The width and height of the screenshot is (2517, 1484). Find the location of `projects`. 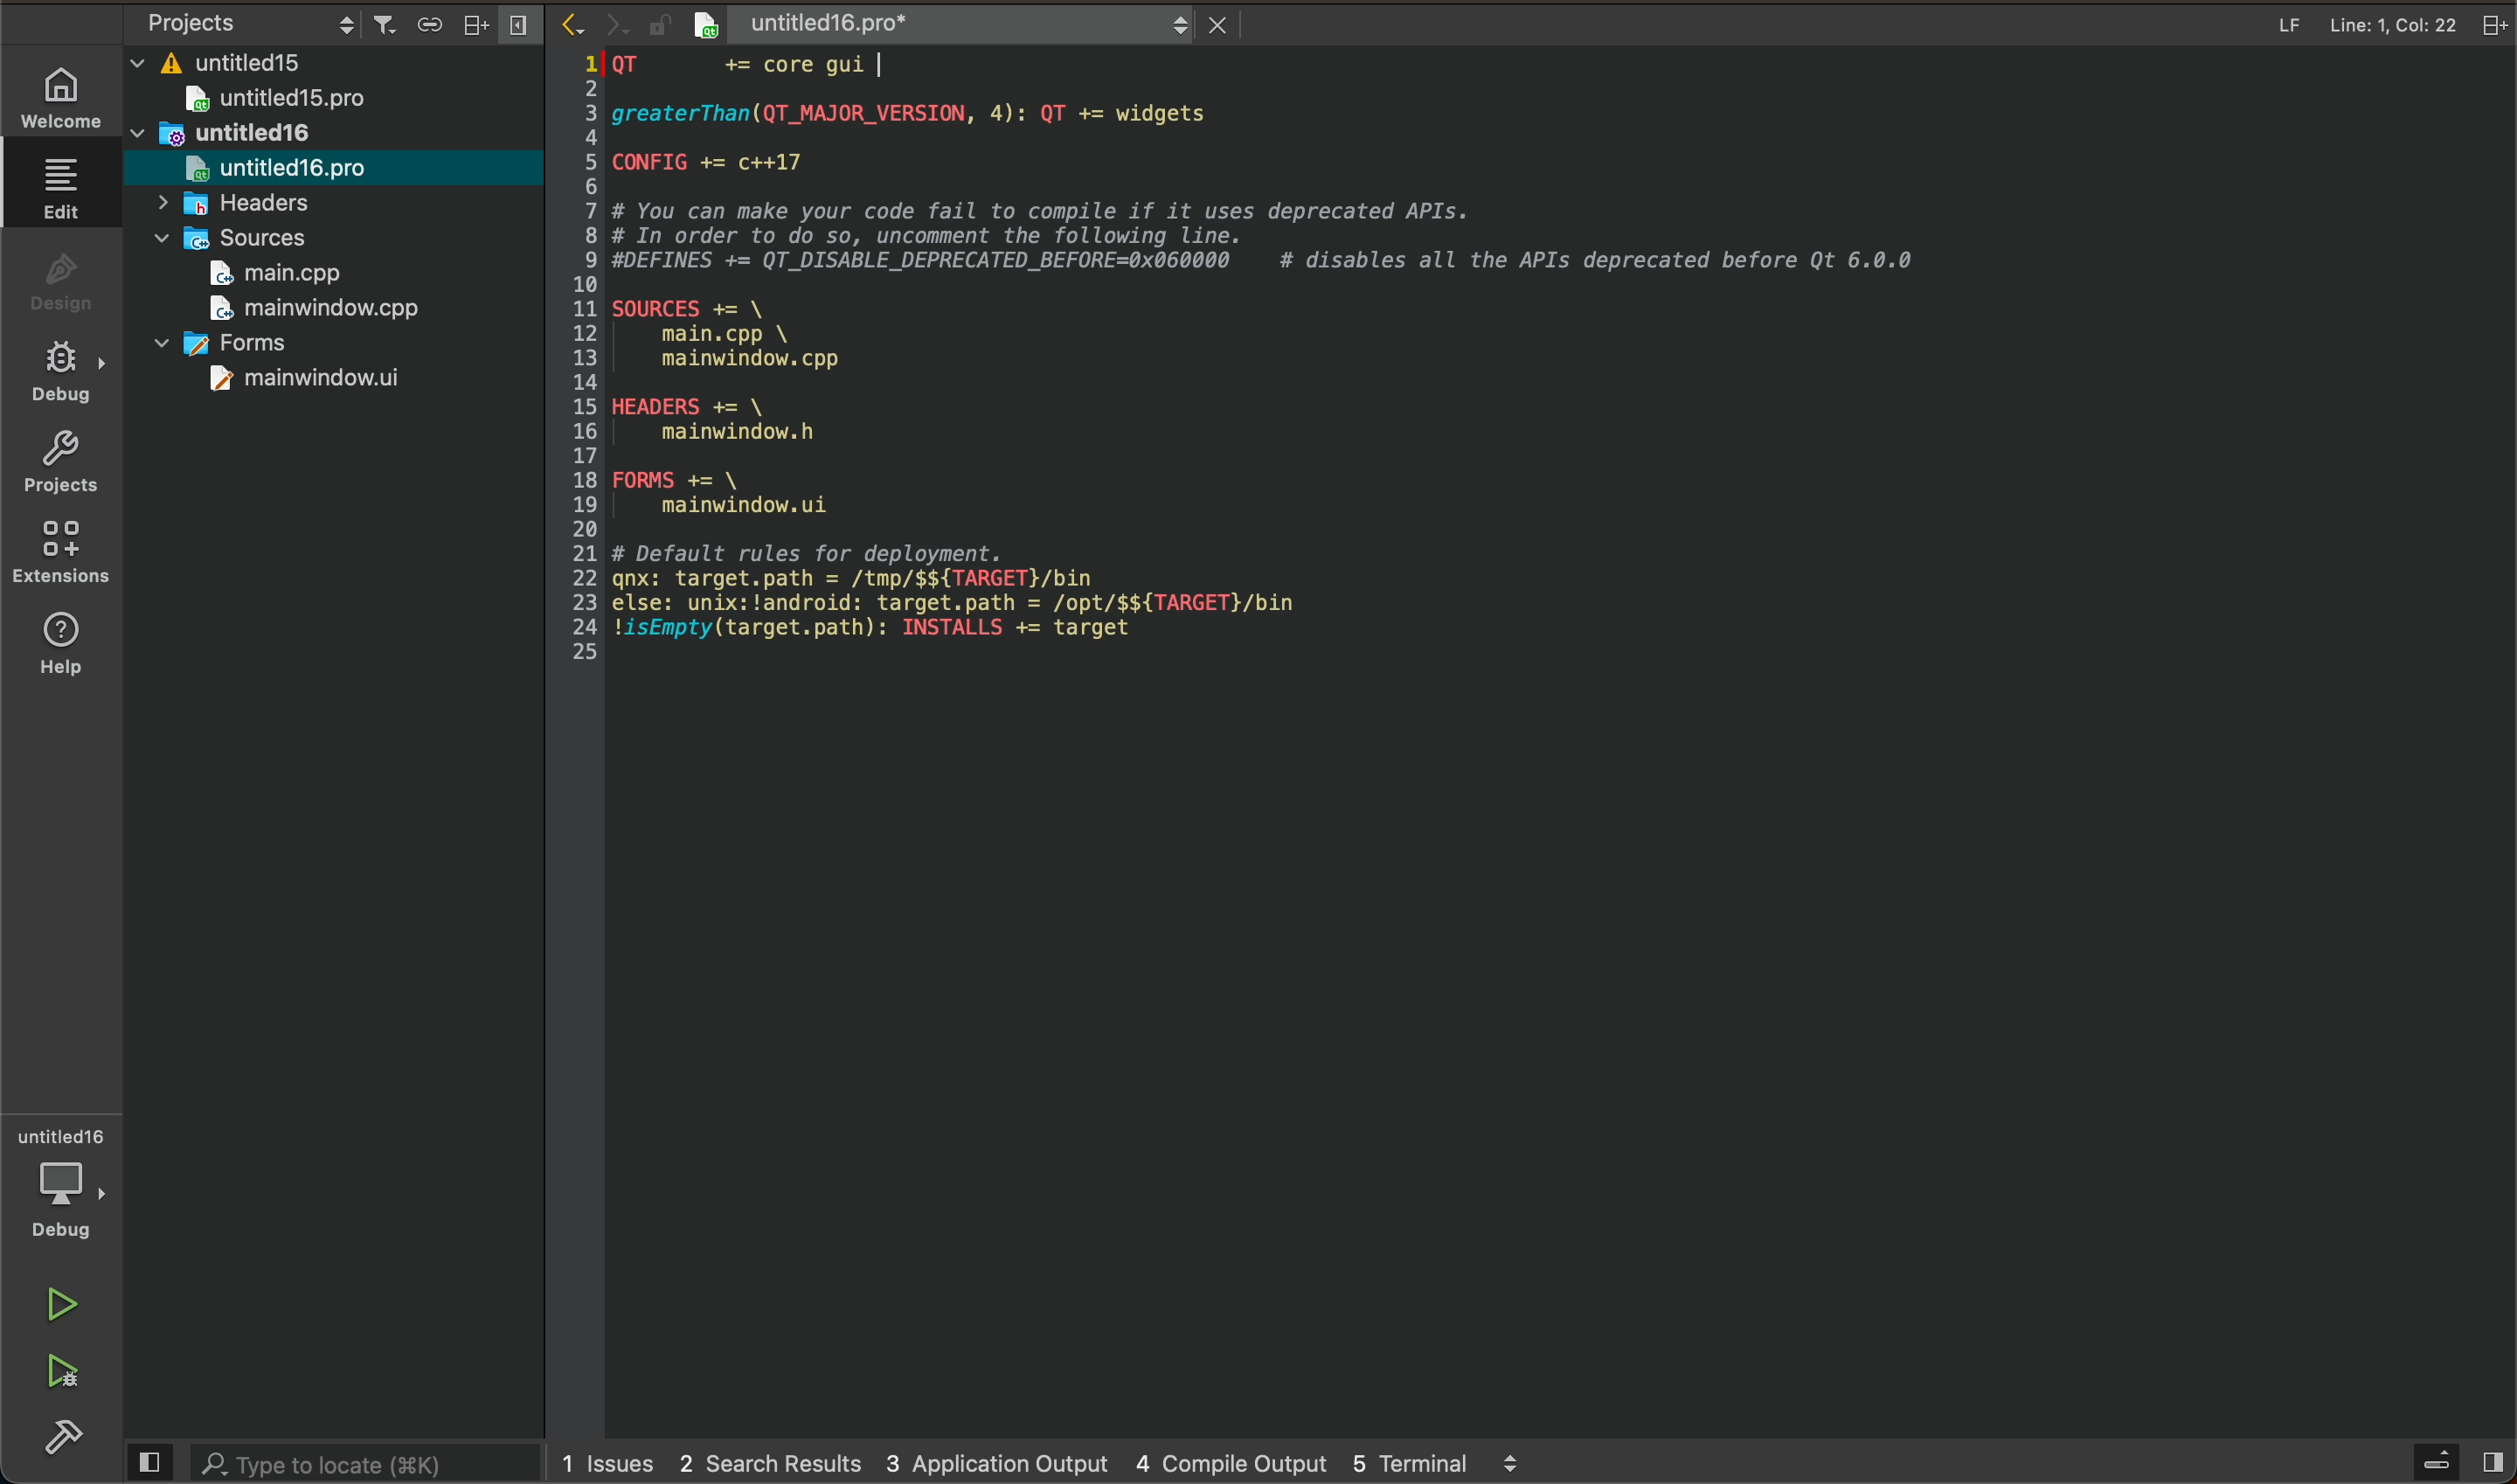

projects is located at coordinates (71, 469).